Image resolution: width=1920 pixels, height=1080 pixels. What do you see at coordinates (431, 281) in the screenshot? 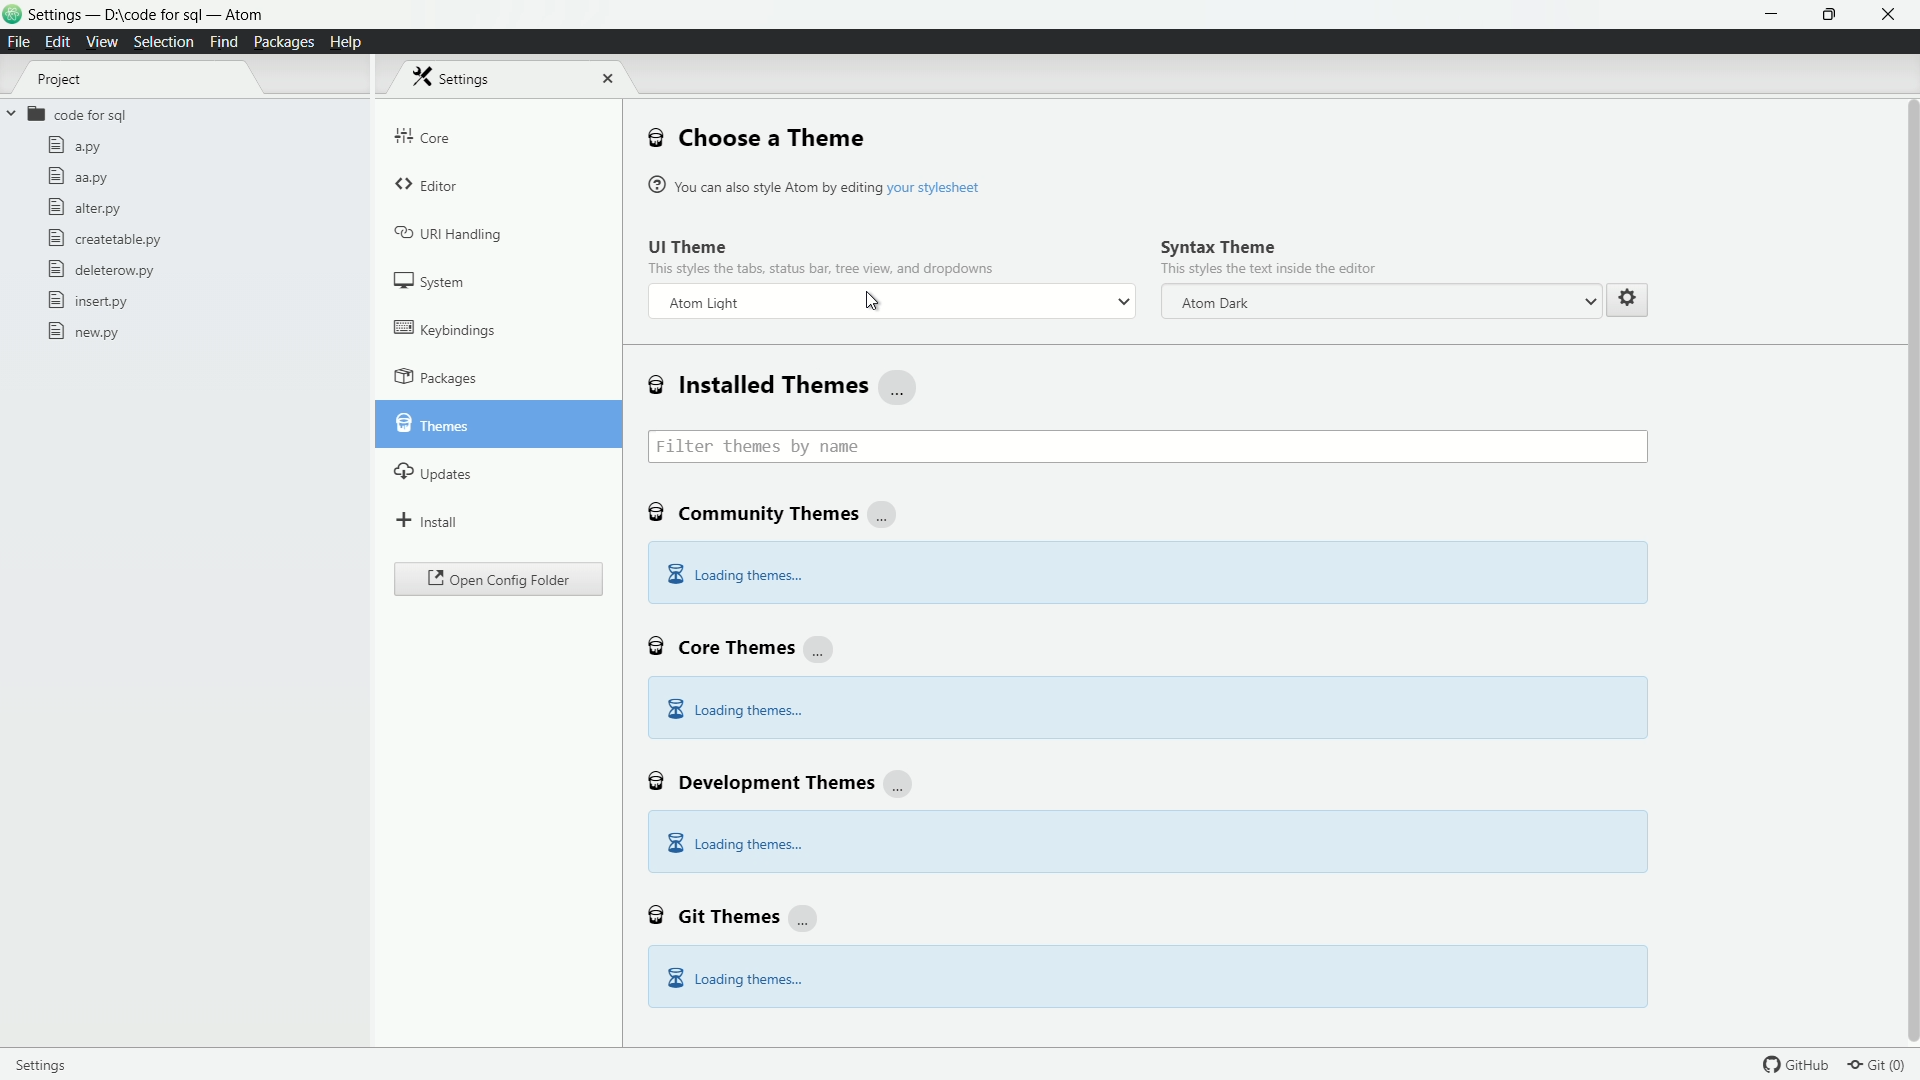
I see `system` at bounding box center [431, 281].